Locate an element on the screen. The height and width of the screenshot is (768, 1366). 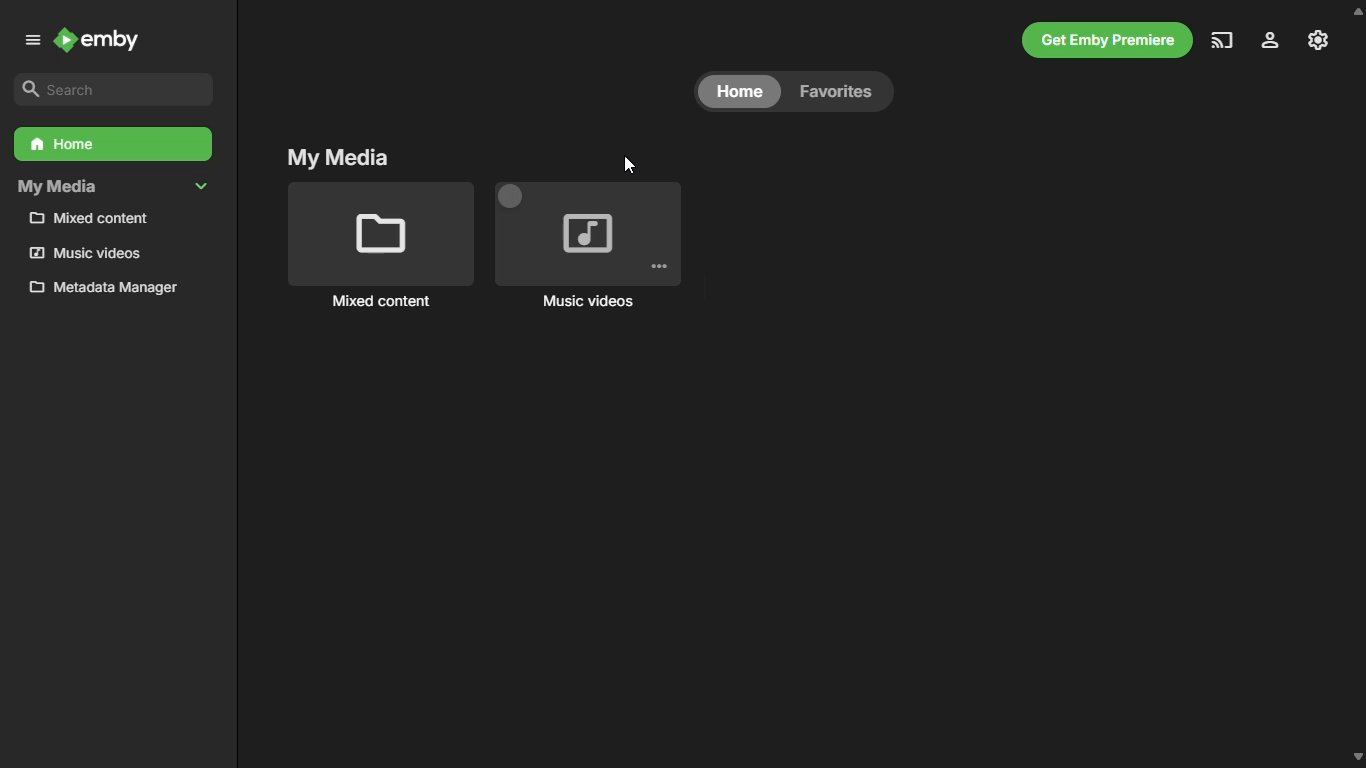
manage emby server is located at coordinates (1320, 41).